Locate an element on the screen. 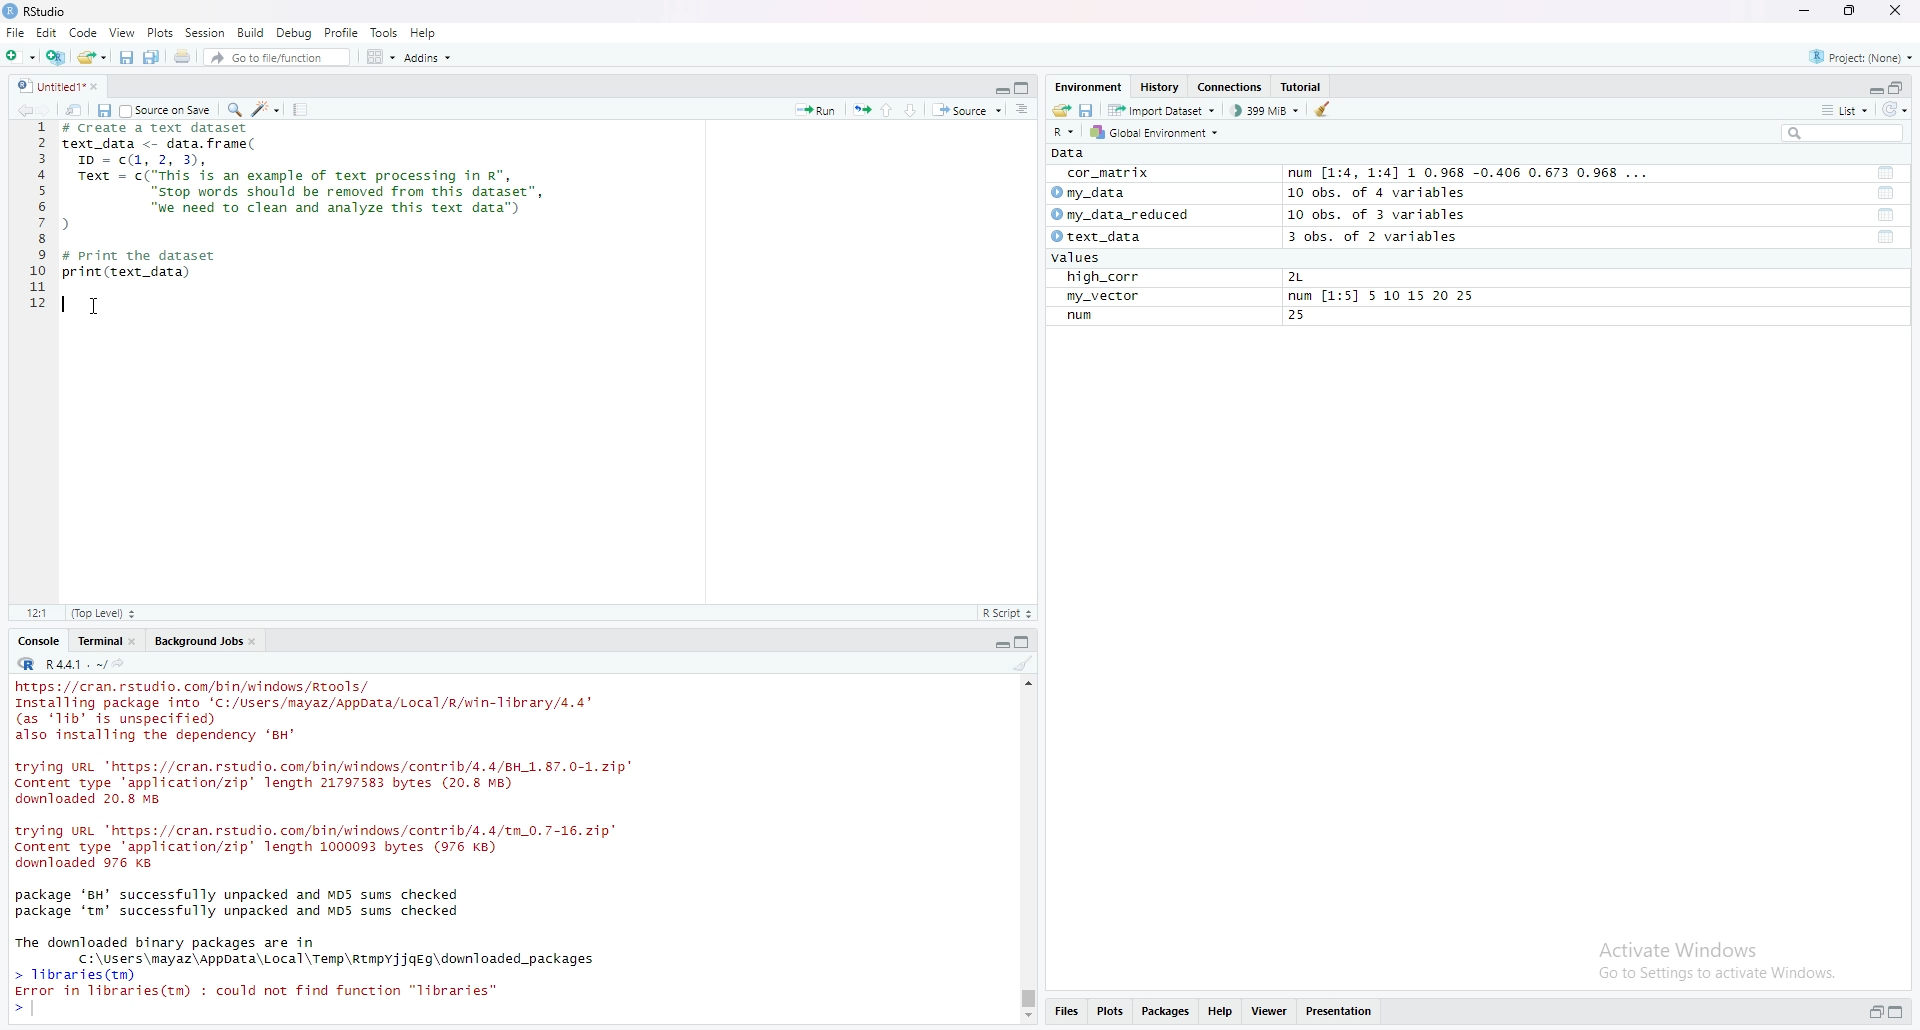  viewer is located at coordinates (1268, 1010).